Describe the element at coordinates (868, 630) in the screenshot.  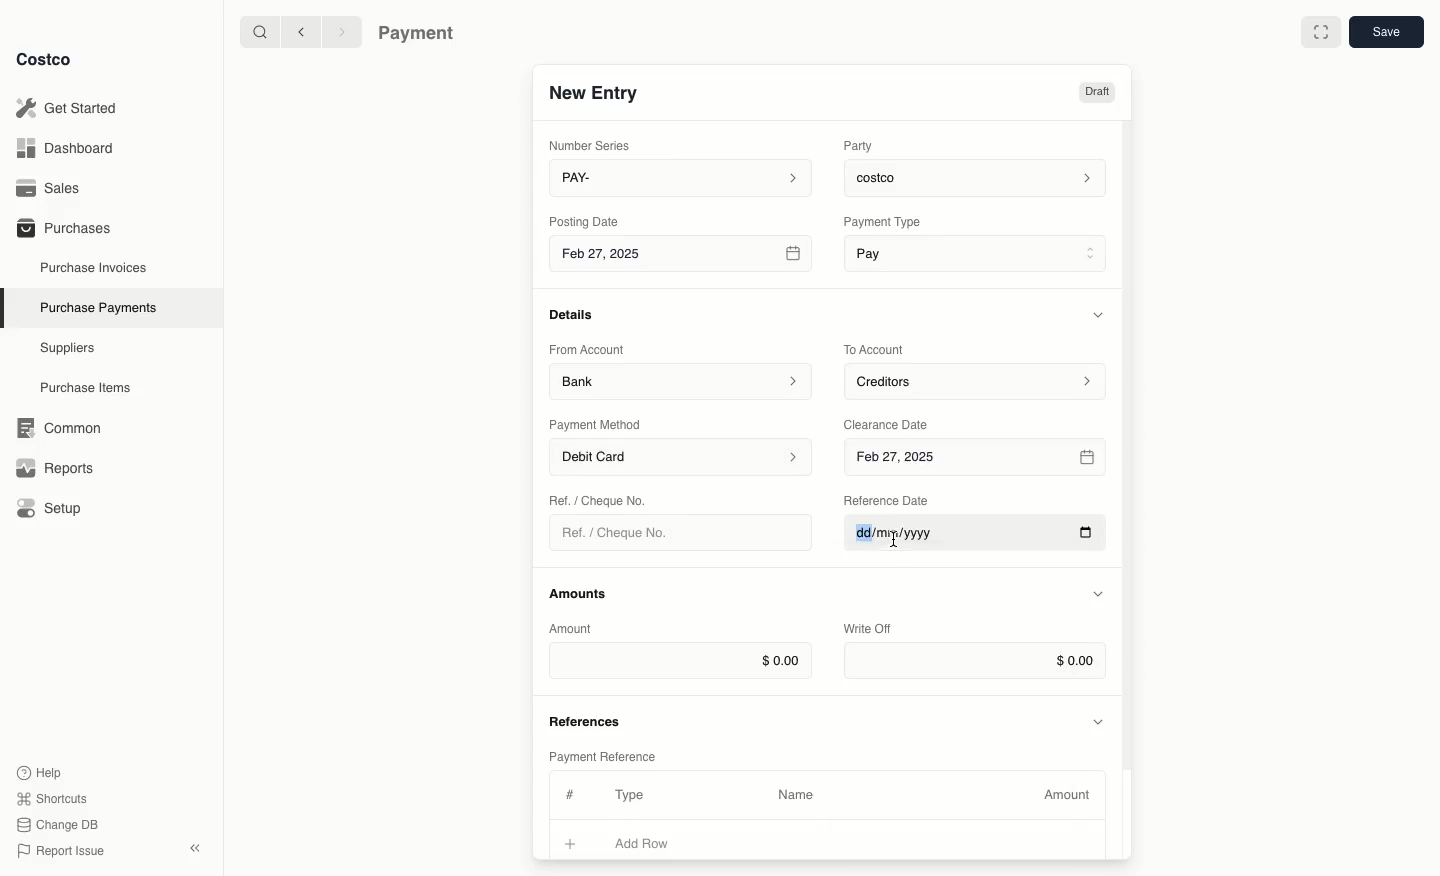
I see `Write Off` at that location.